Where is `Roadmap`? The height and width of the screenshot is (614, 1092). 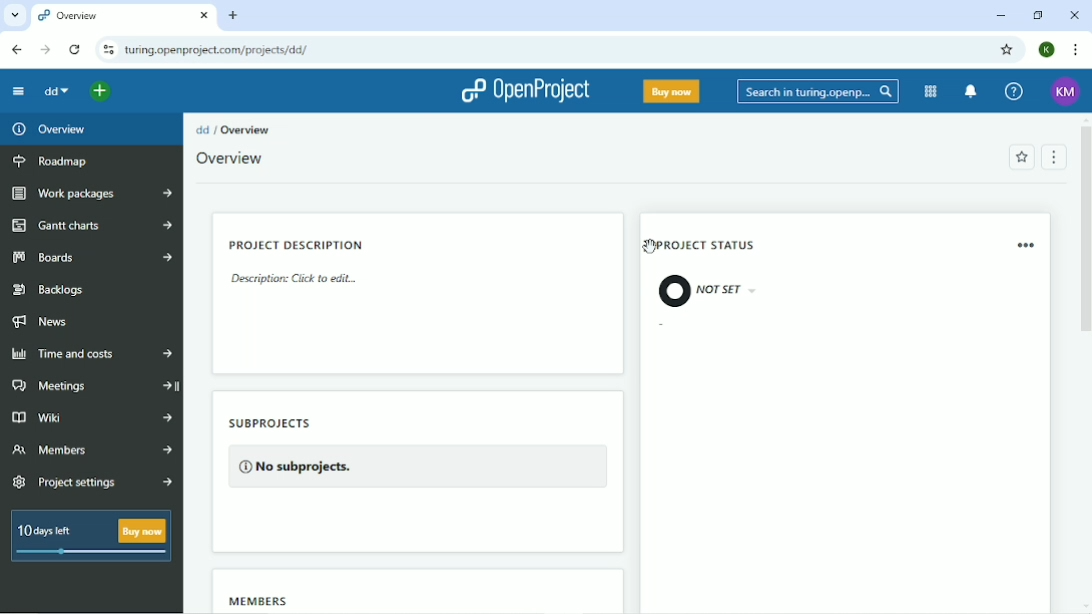
Roadmap is located at coordinates (53, 161).